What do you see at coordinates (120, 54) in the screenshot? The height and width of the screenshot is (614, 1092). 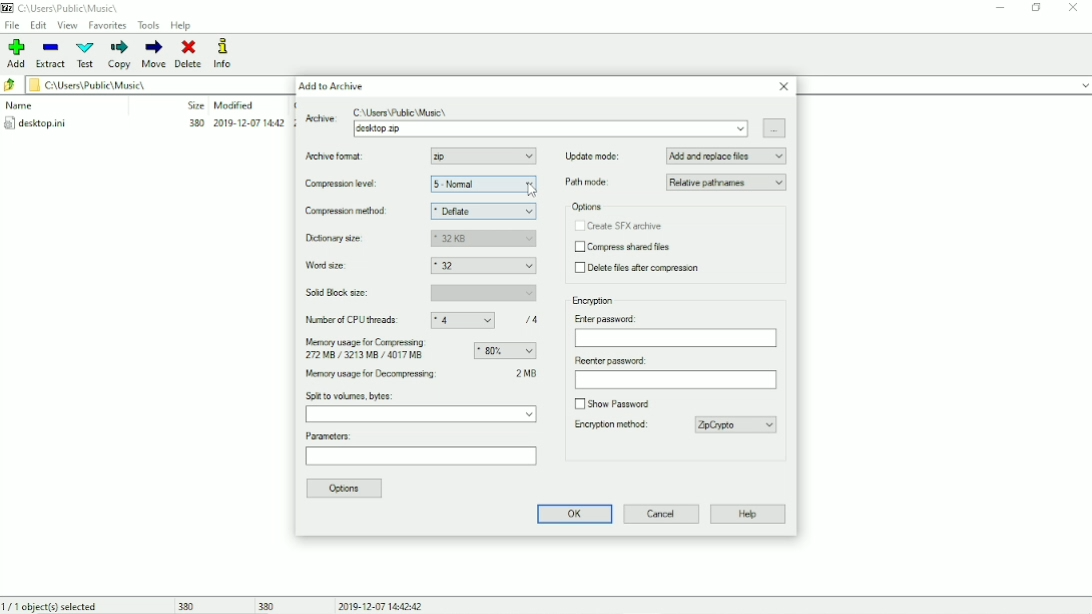 I see `Copy` at bounding box center [120, 54].